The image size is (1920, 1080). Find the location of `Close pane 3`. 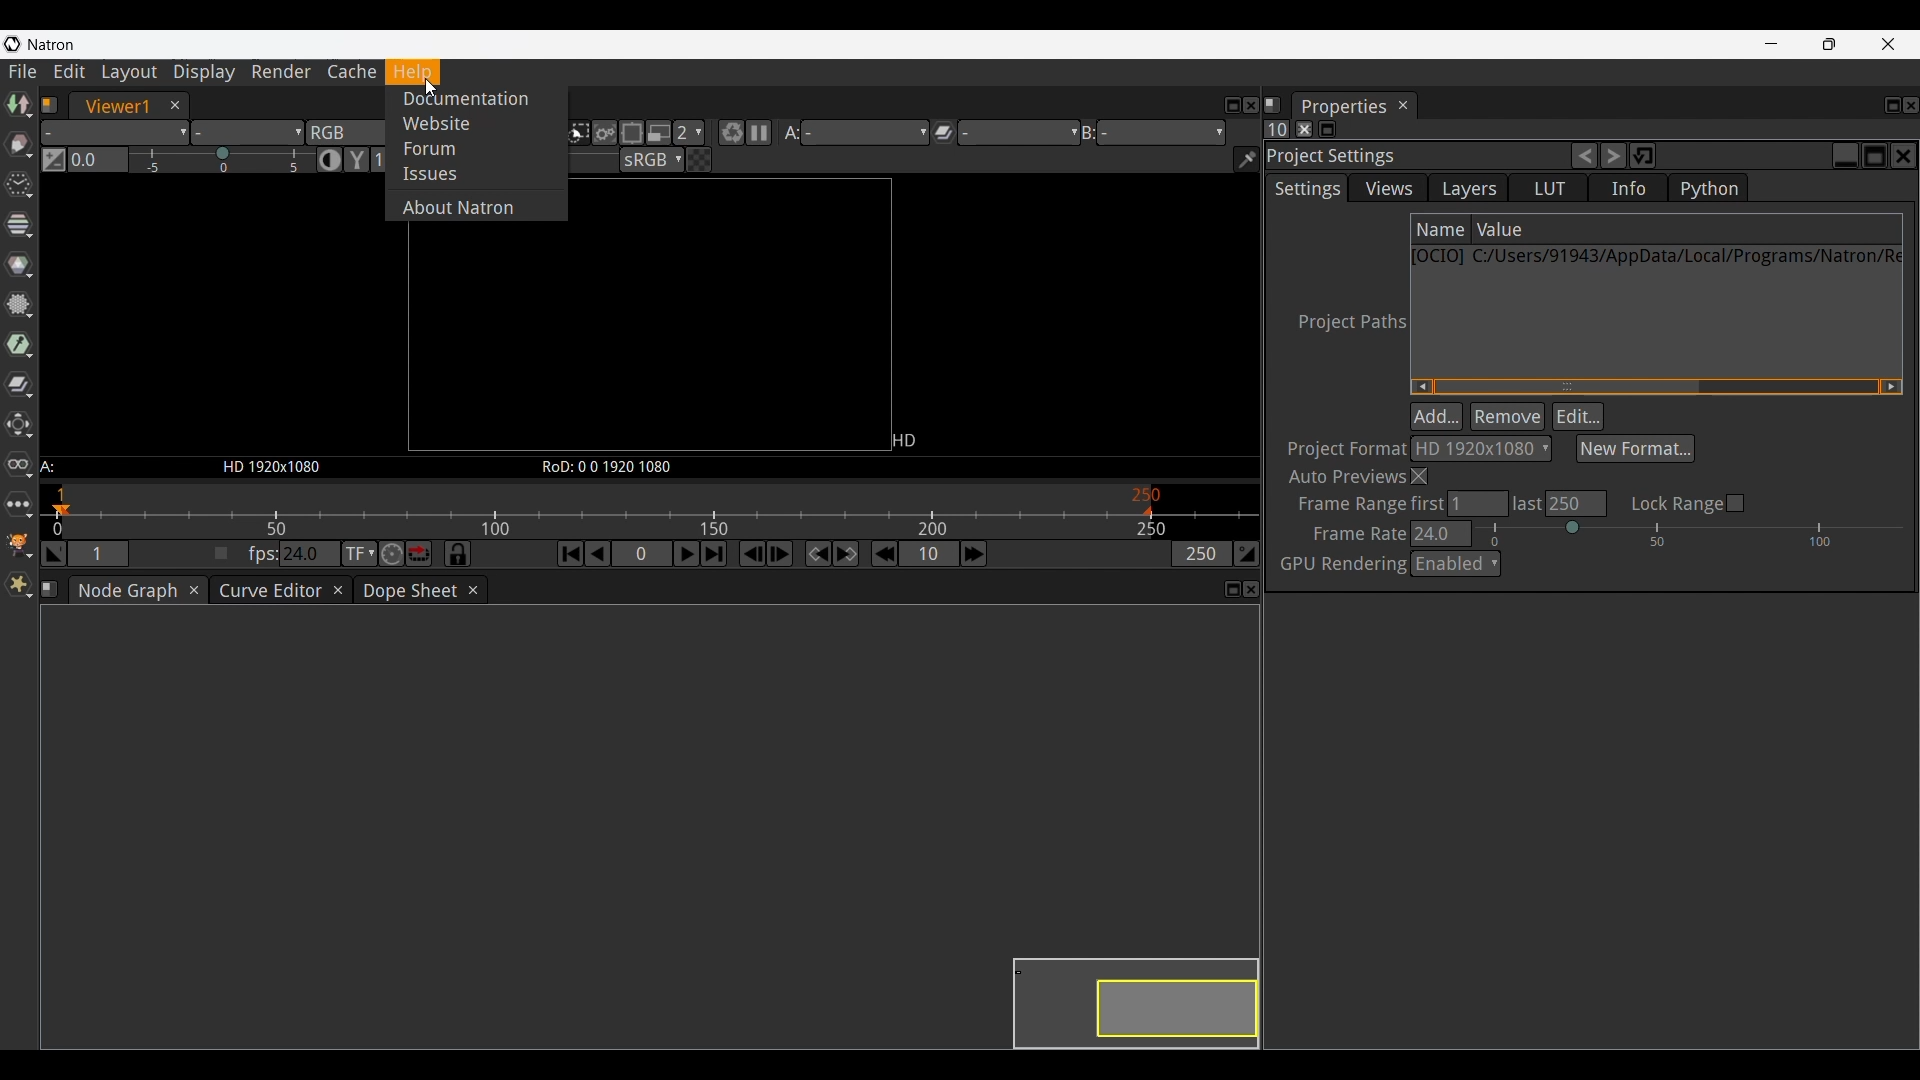

Close pane 3 is located at coordinates (1251, 589).